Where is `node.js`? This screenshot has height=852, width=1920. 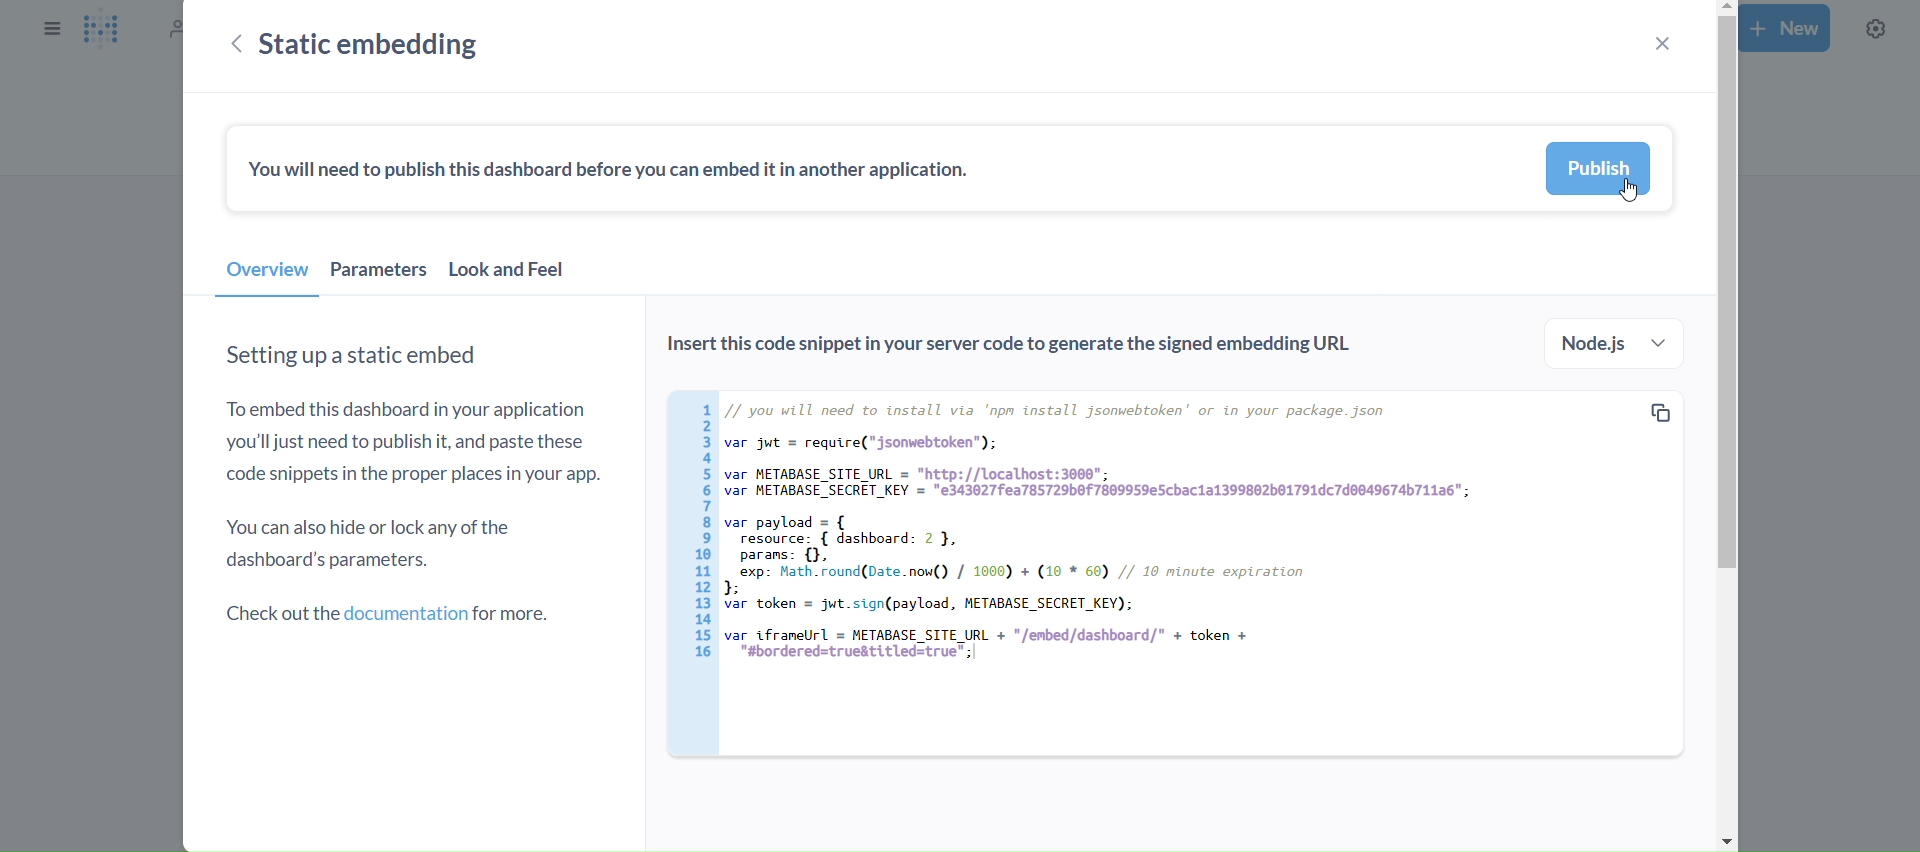 node.js is located at coordinates (1617, 344).